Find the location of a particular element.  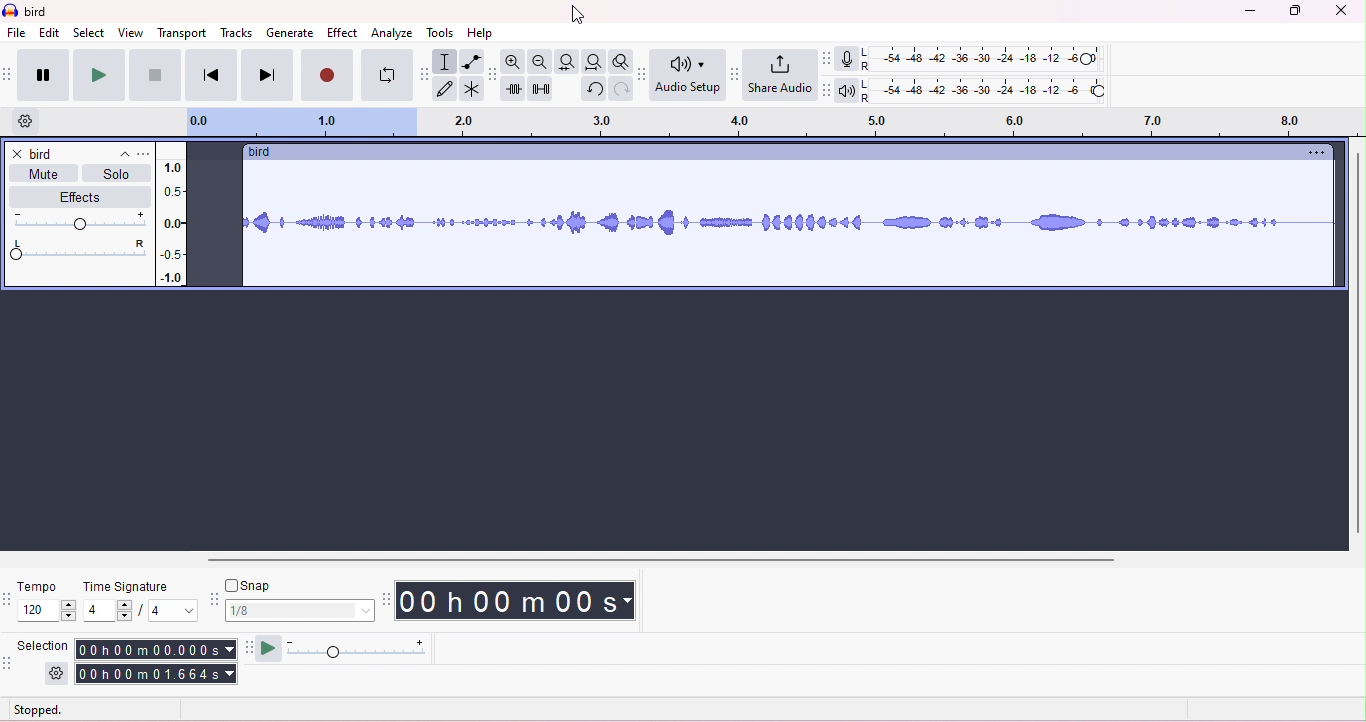

tempo is located at coordinates (39, 585).